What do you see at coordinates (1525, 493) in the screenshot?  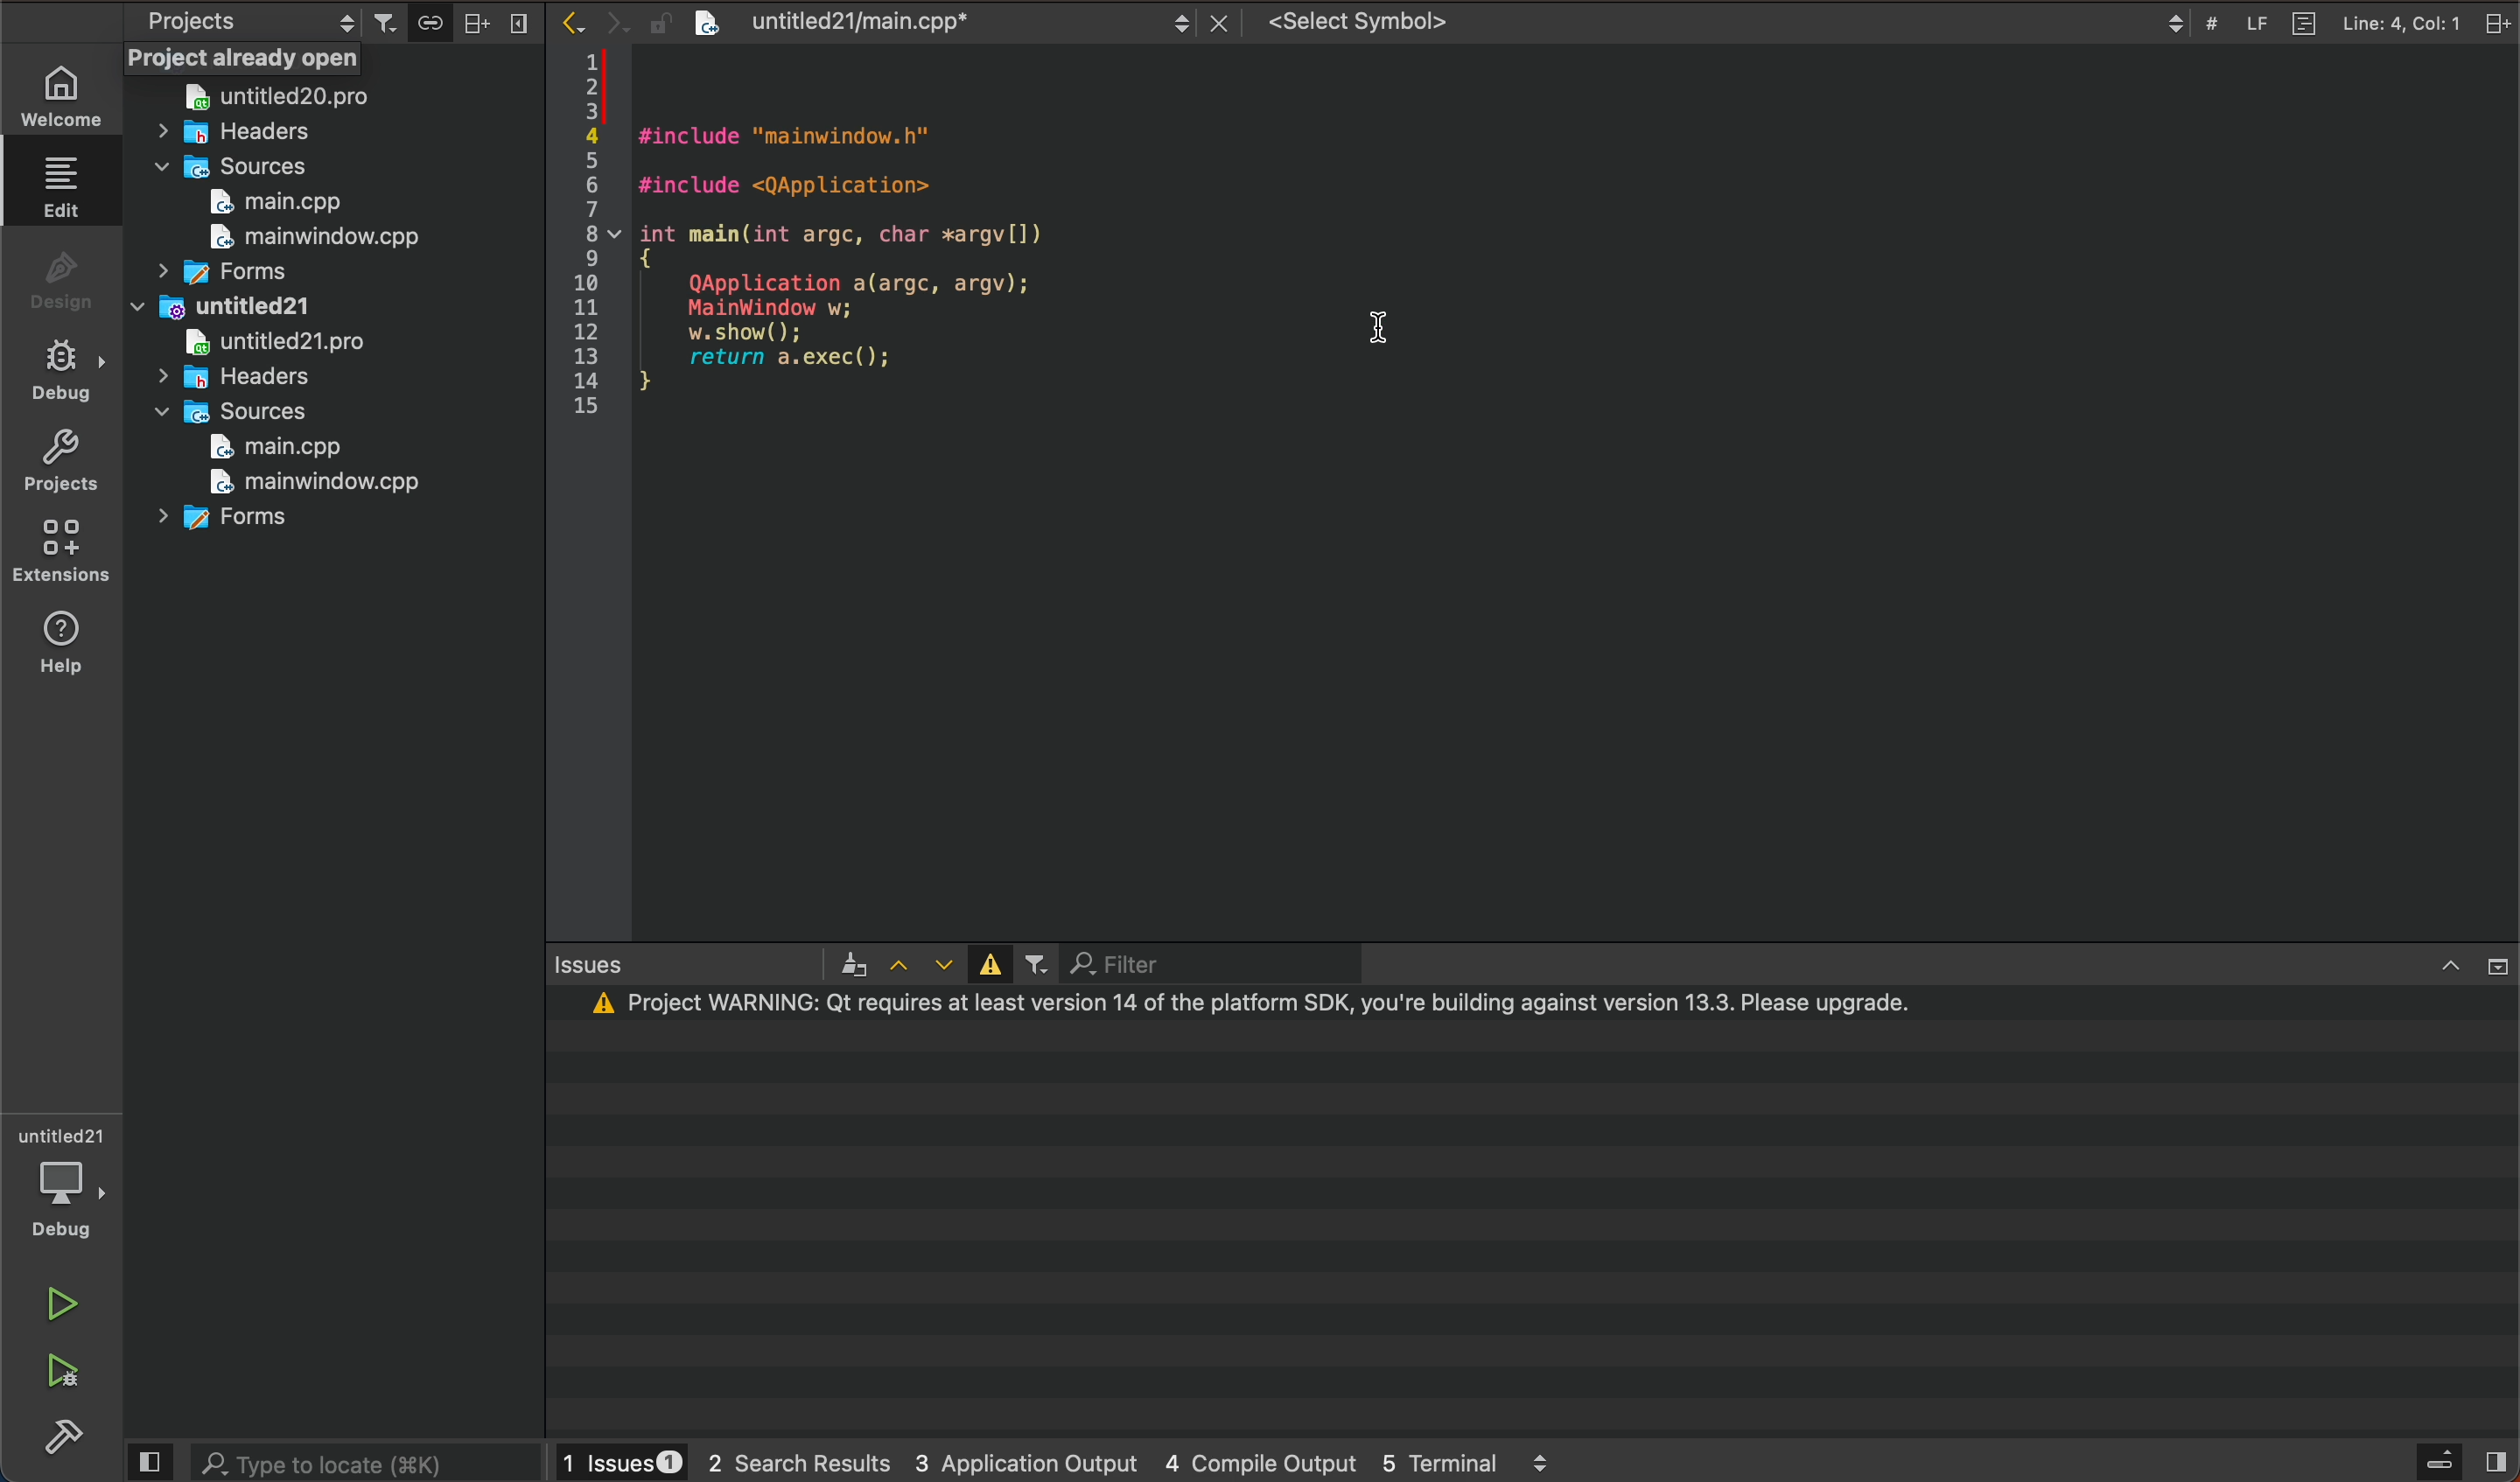 I see `code` at bounding box center [1525, 493].